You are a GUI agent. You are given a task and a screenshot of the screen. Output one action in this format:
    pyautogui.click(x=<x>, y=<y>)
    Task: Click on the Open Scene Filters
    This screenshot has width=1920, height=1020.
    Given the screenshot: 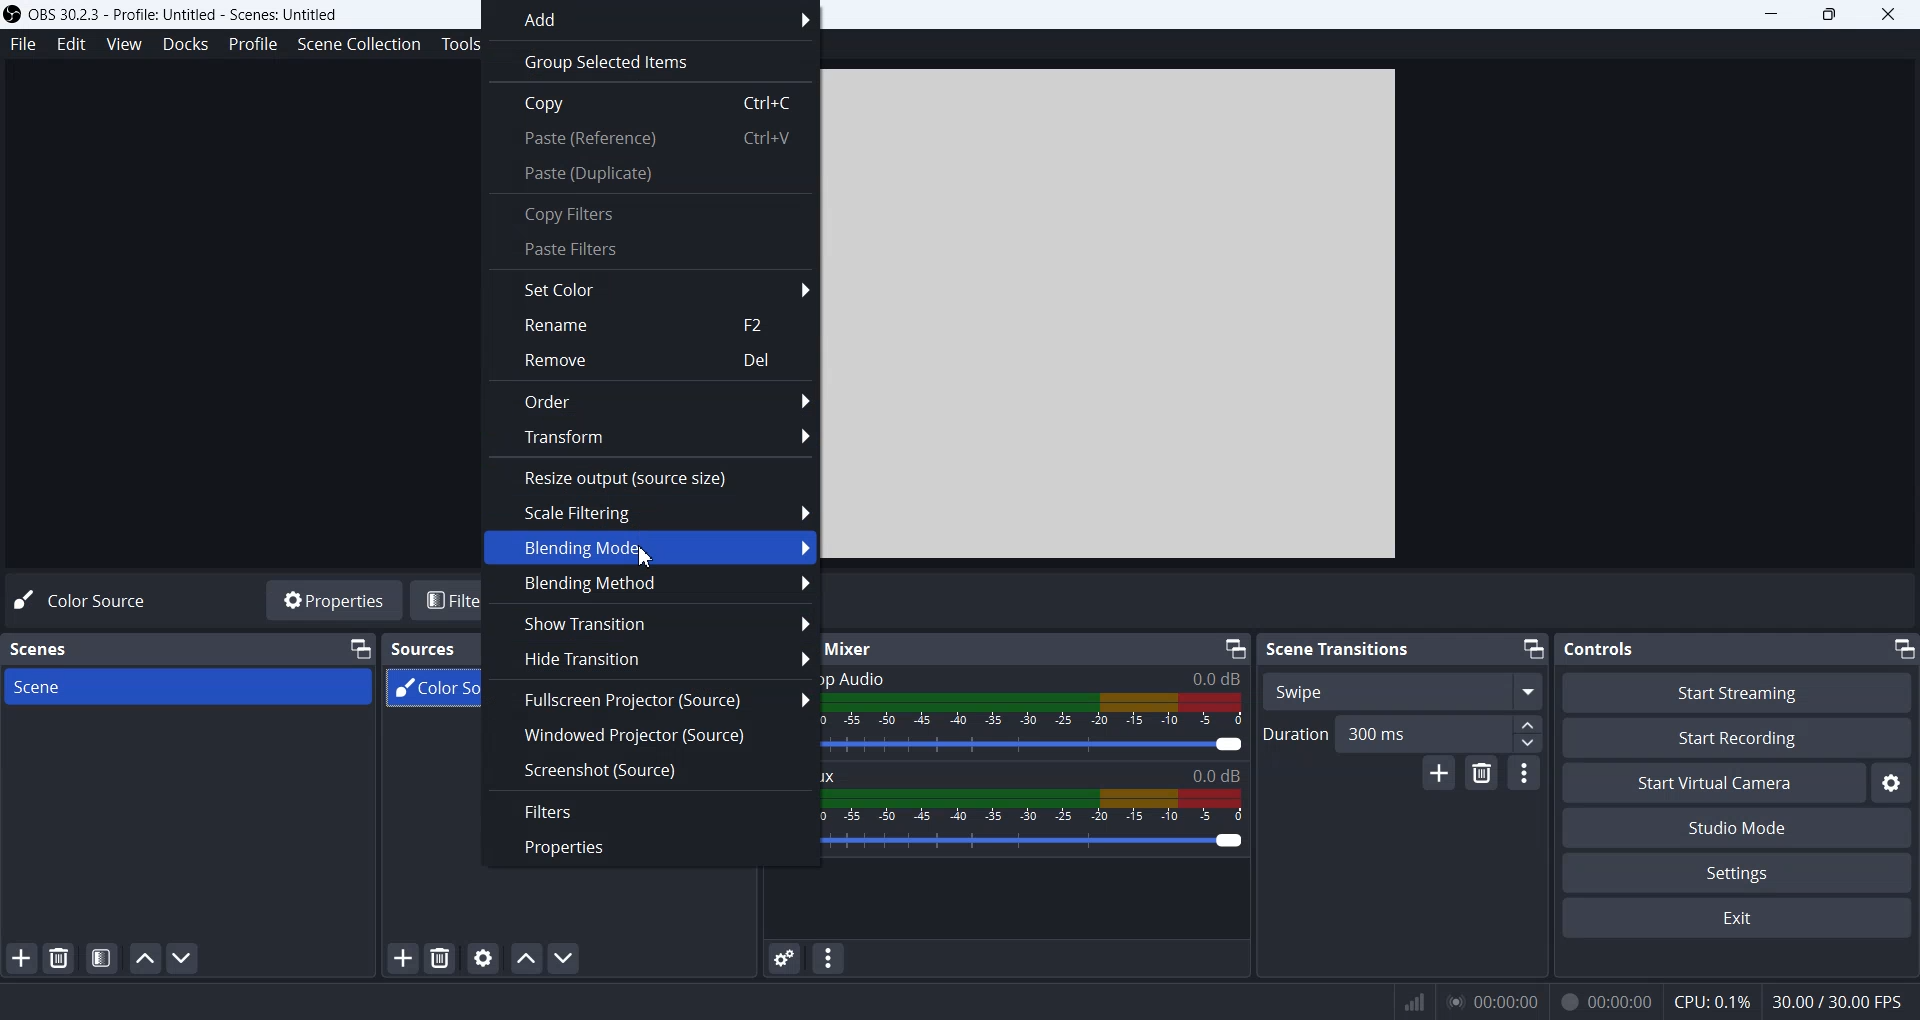 What is the action you would take?
    pyautogui.click(x=100, y=958)
    